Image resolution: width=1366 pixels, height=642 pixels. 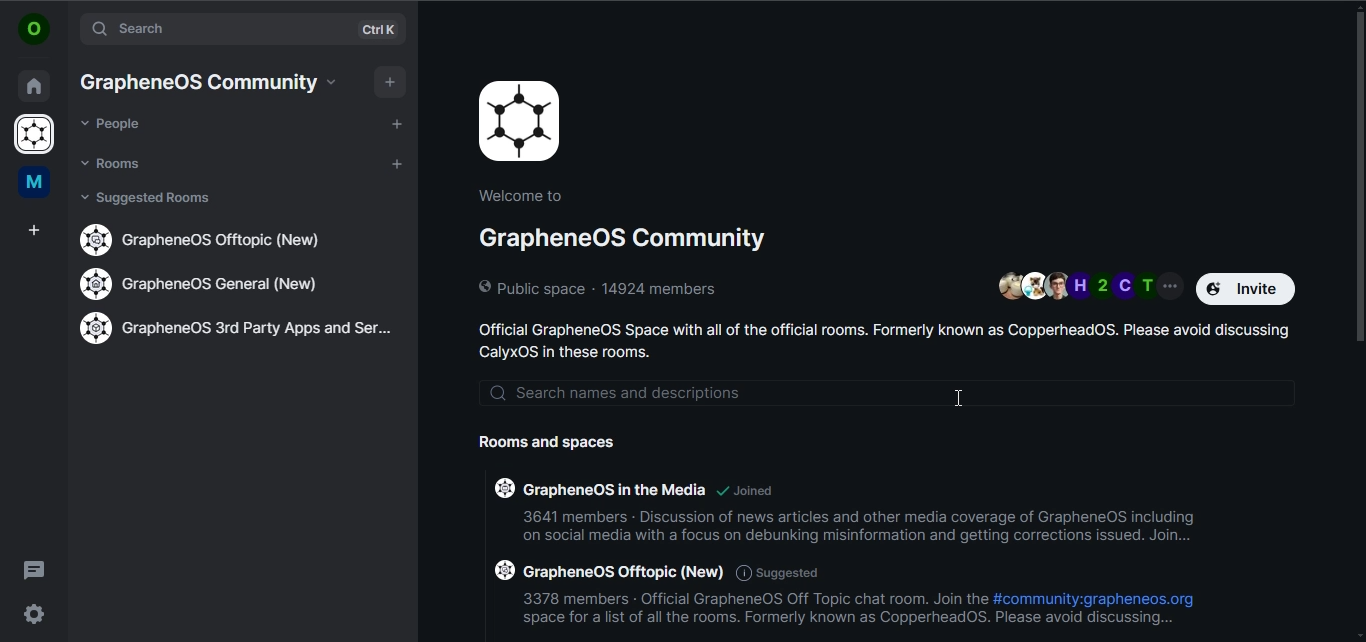 What do you see at coordinates (32, 29) in the screenshot?
I see `view profile` at bounding box center [32, 29].